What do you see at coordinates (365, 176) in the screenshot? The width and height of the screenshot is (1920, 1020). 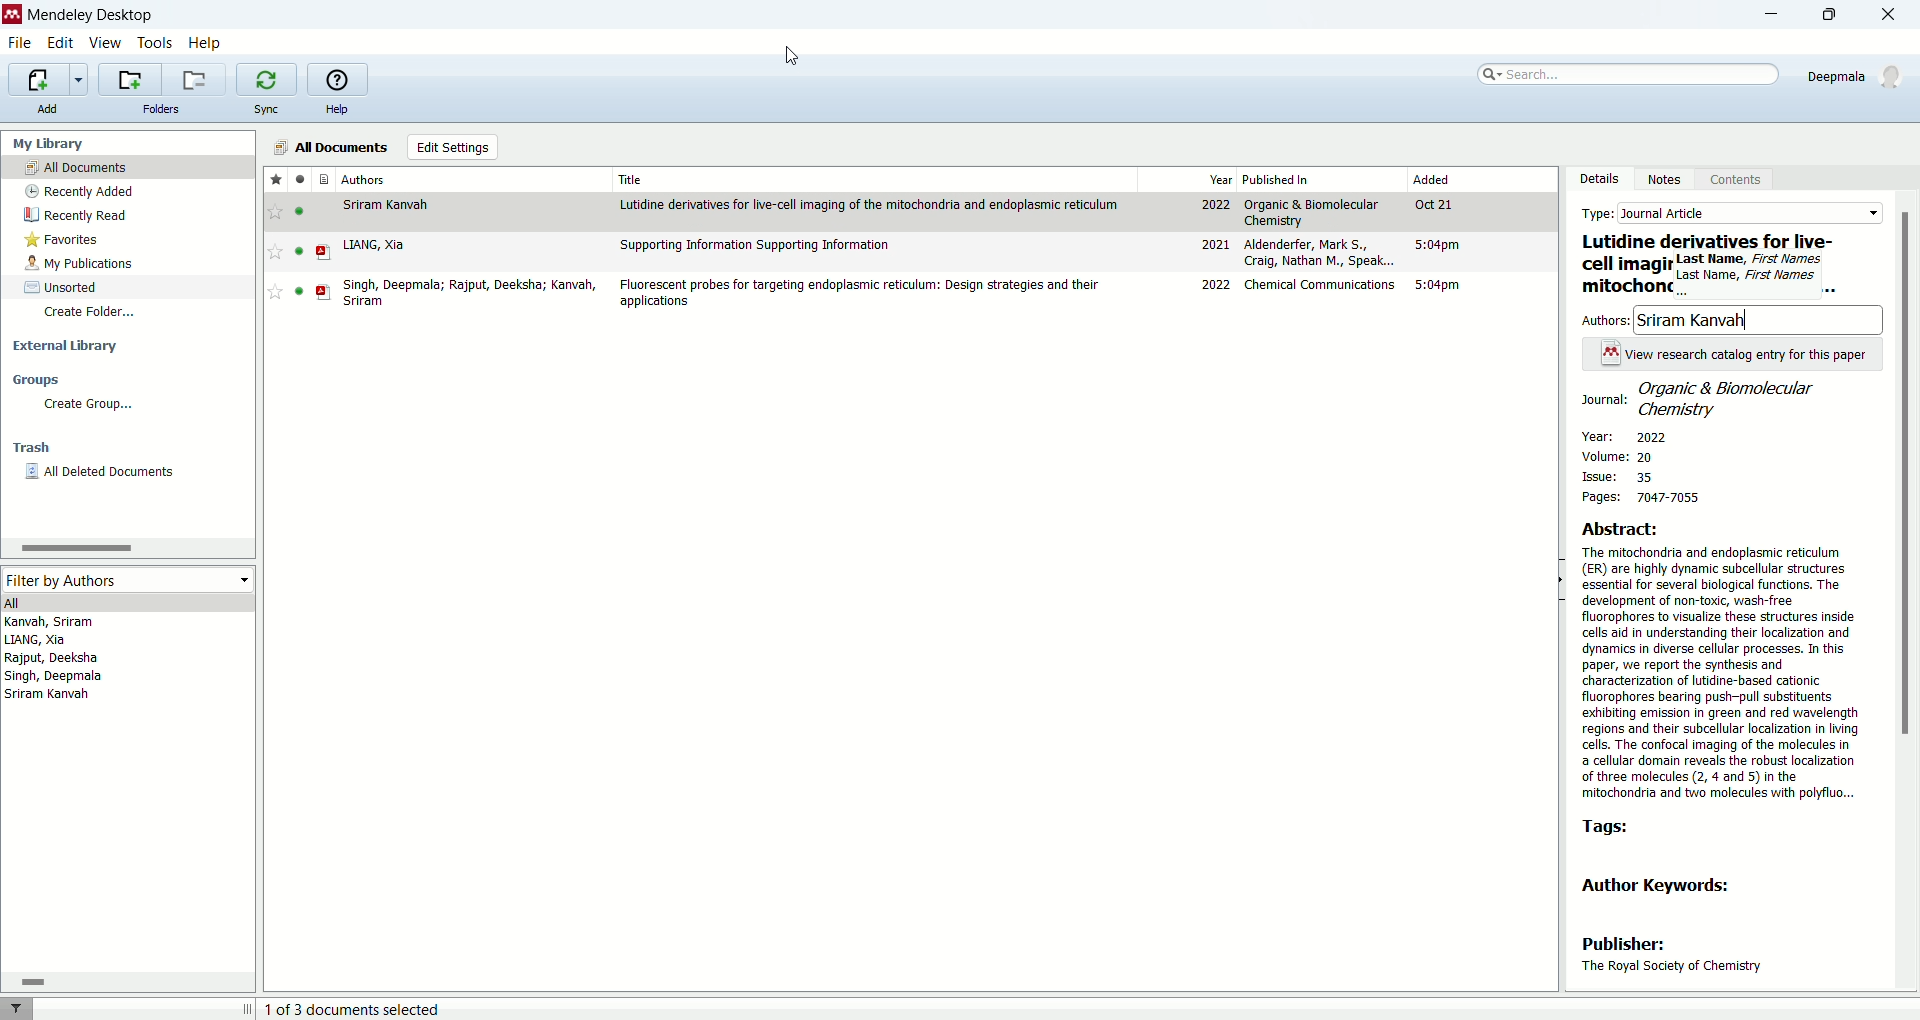 I see `authors` at bounding box center [365, 176].